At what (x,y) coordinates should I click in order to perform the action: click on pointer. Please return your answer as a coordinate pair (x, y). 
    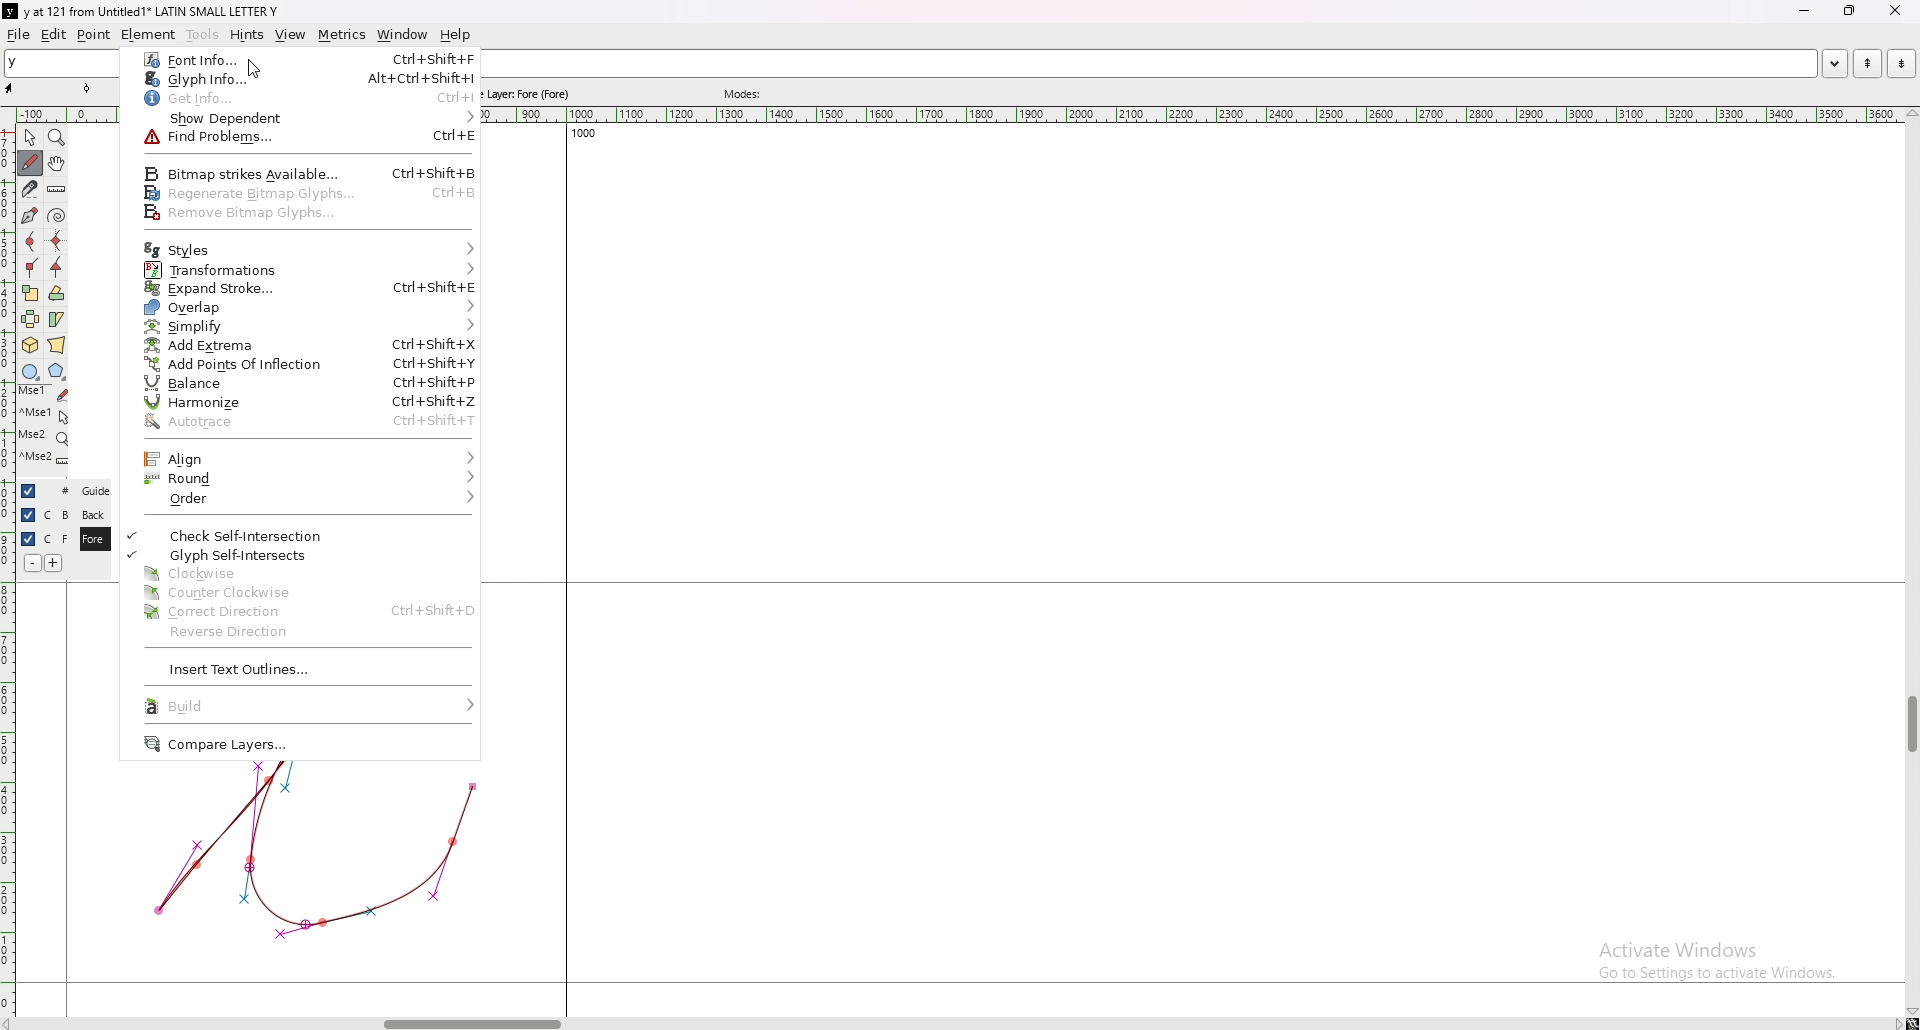
    Looking at the image, I should click on (30, 138).